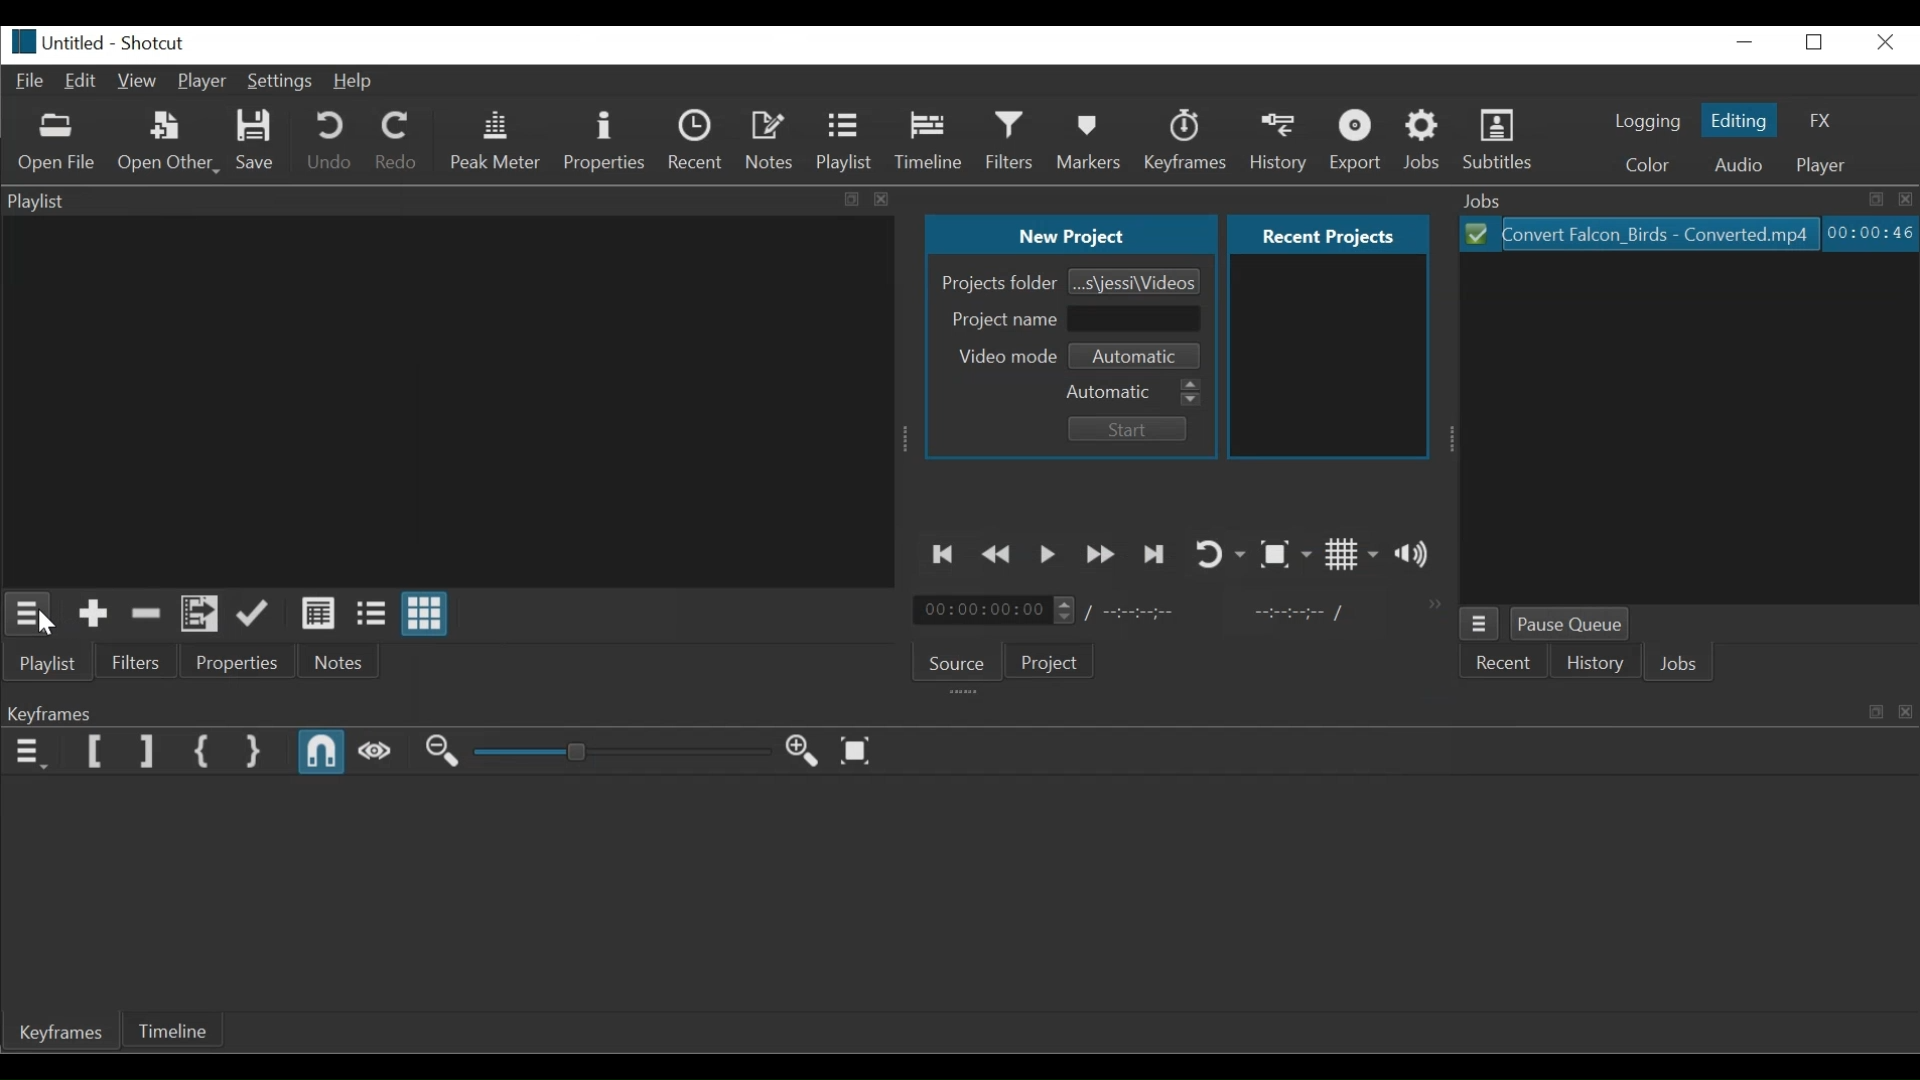 Image resolution: width=1920 pixels, height=1080 pixels. What do you see at coordinates (605, 140) in the screenshot?
I see `Properties` at bounding box center [605, 140].